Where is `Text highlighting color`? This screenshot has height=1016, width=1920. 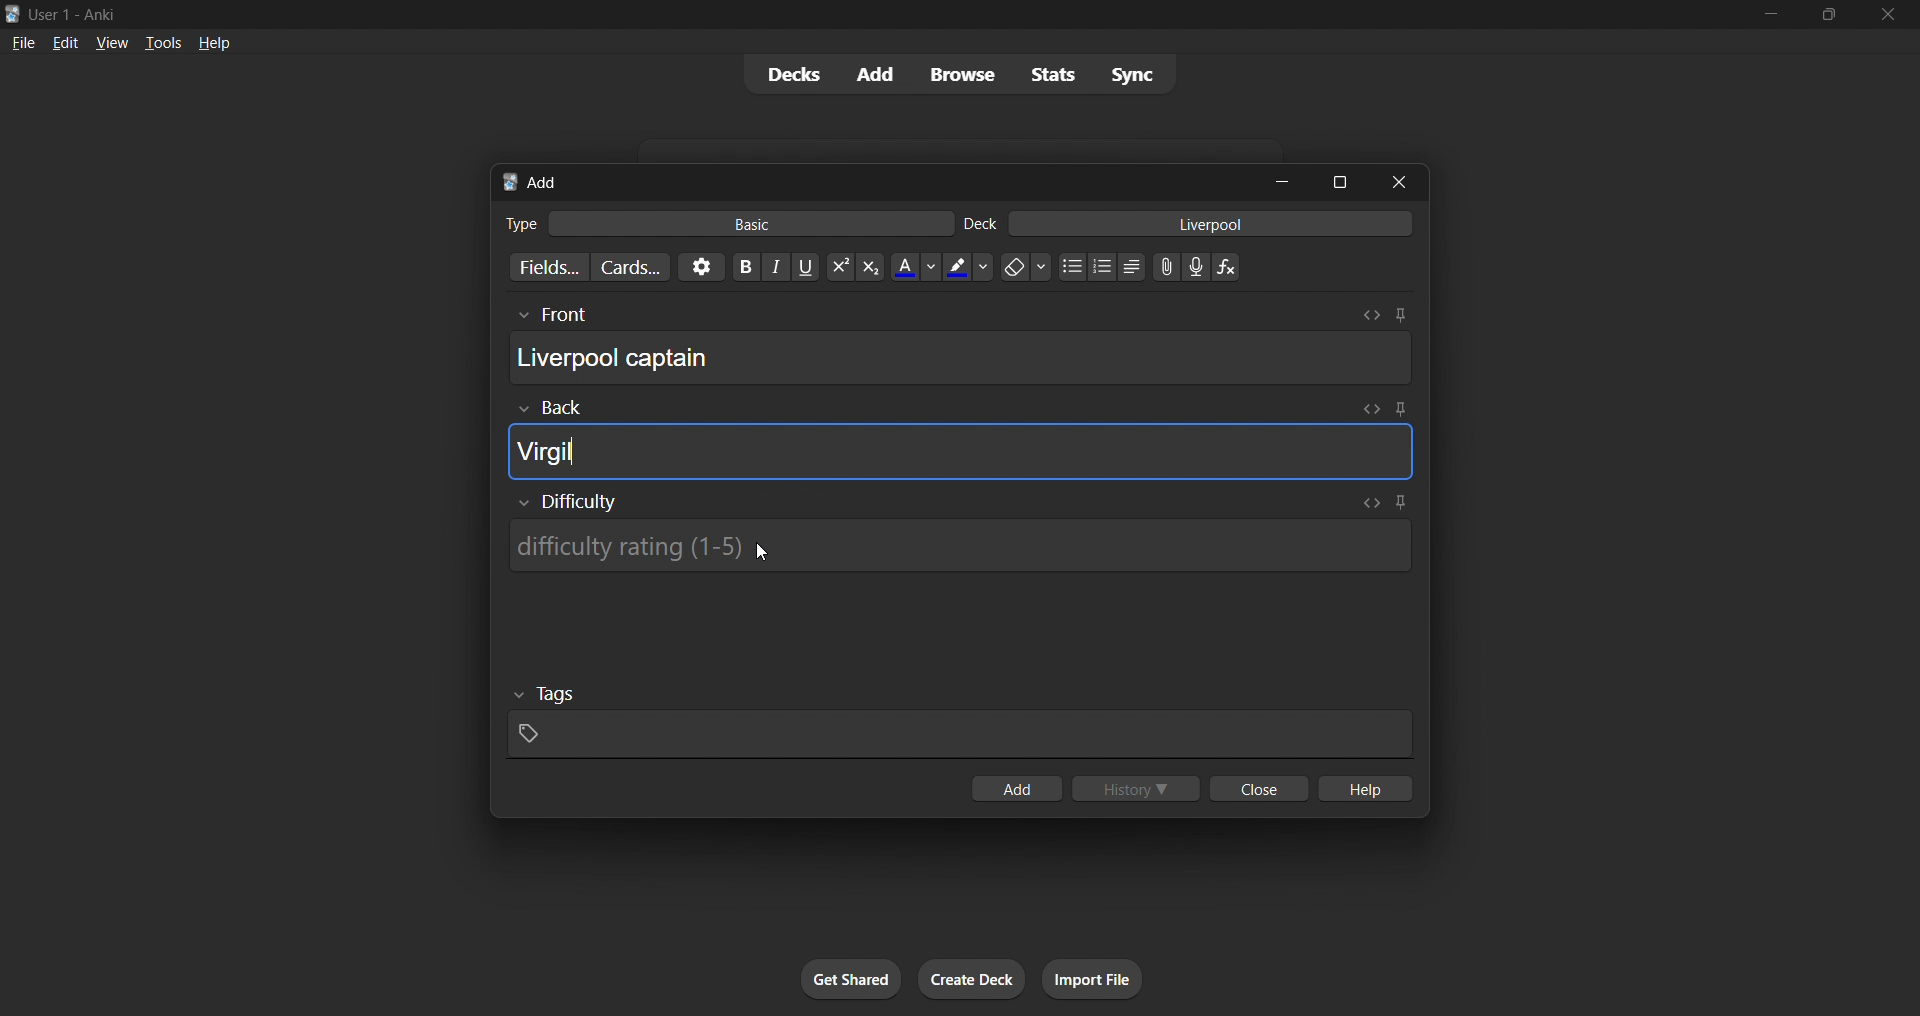
Text highlighting color is located at coordinates (967, 267).